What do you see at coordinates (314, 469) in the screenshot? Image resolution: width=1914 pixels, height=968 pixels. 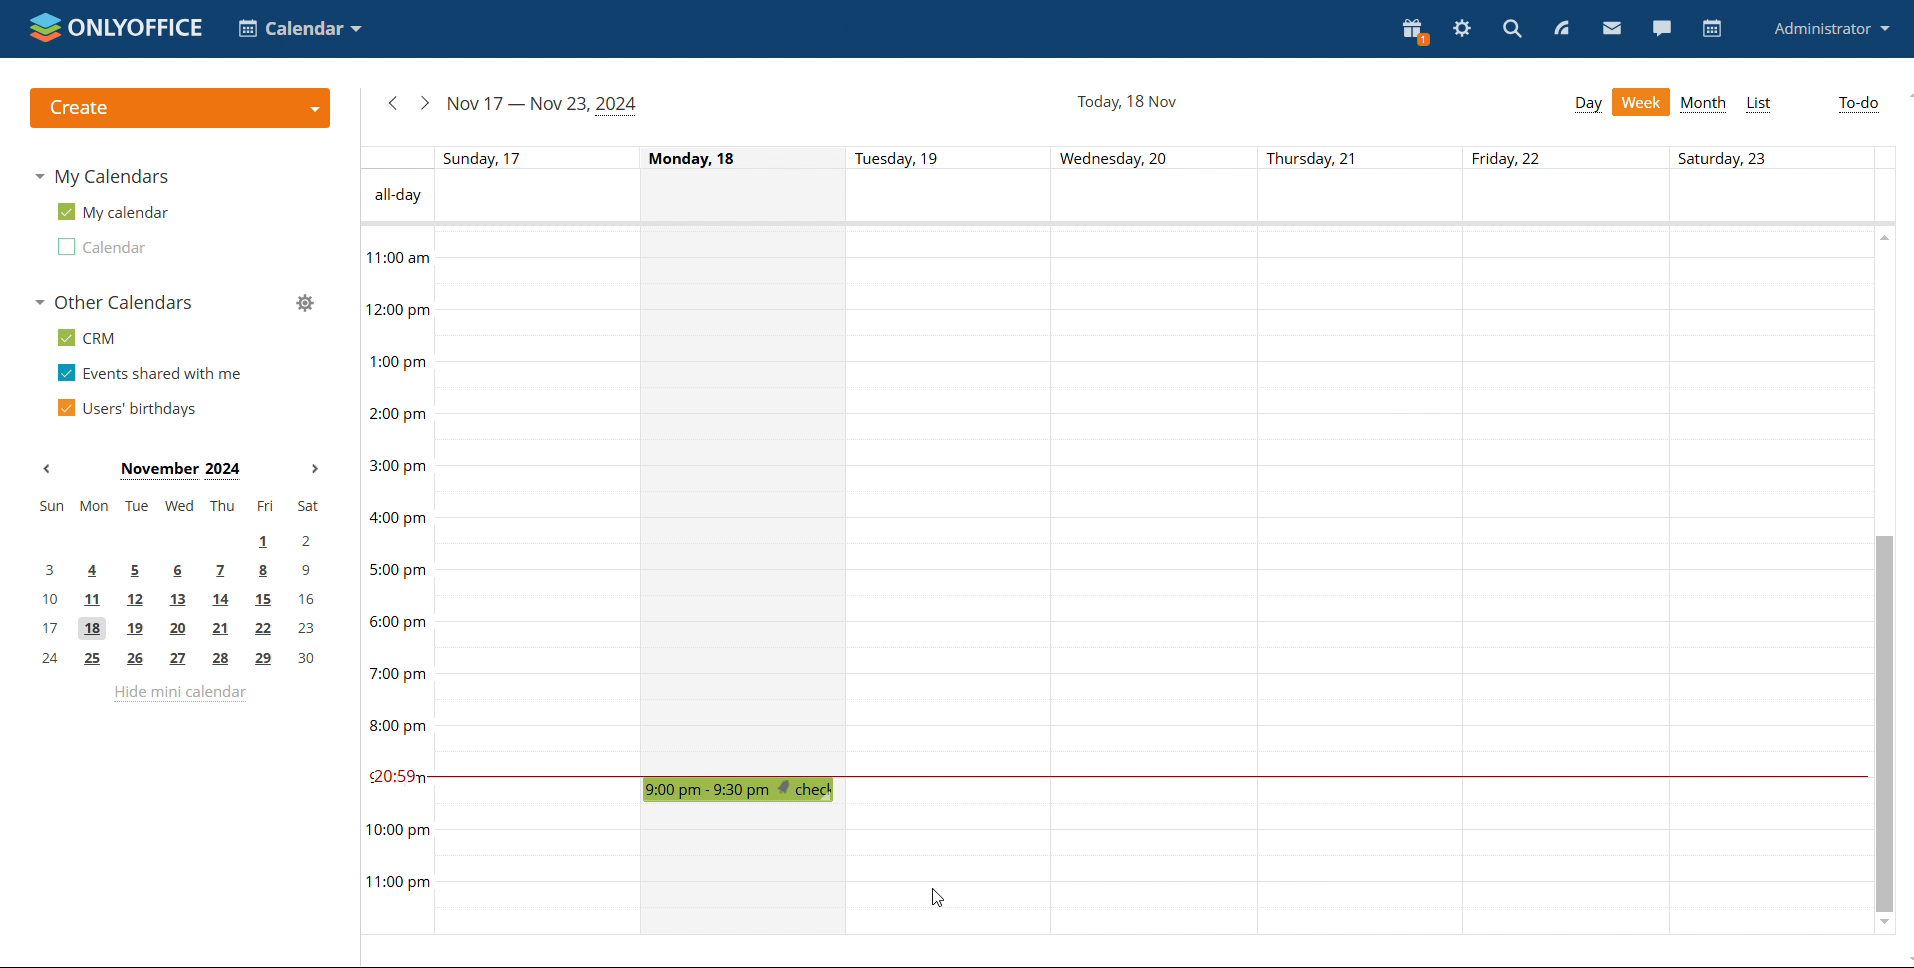 I see `next month` at bounding box center [314, 469].